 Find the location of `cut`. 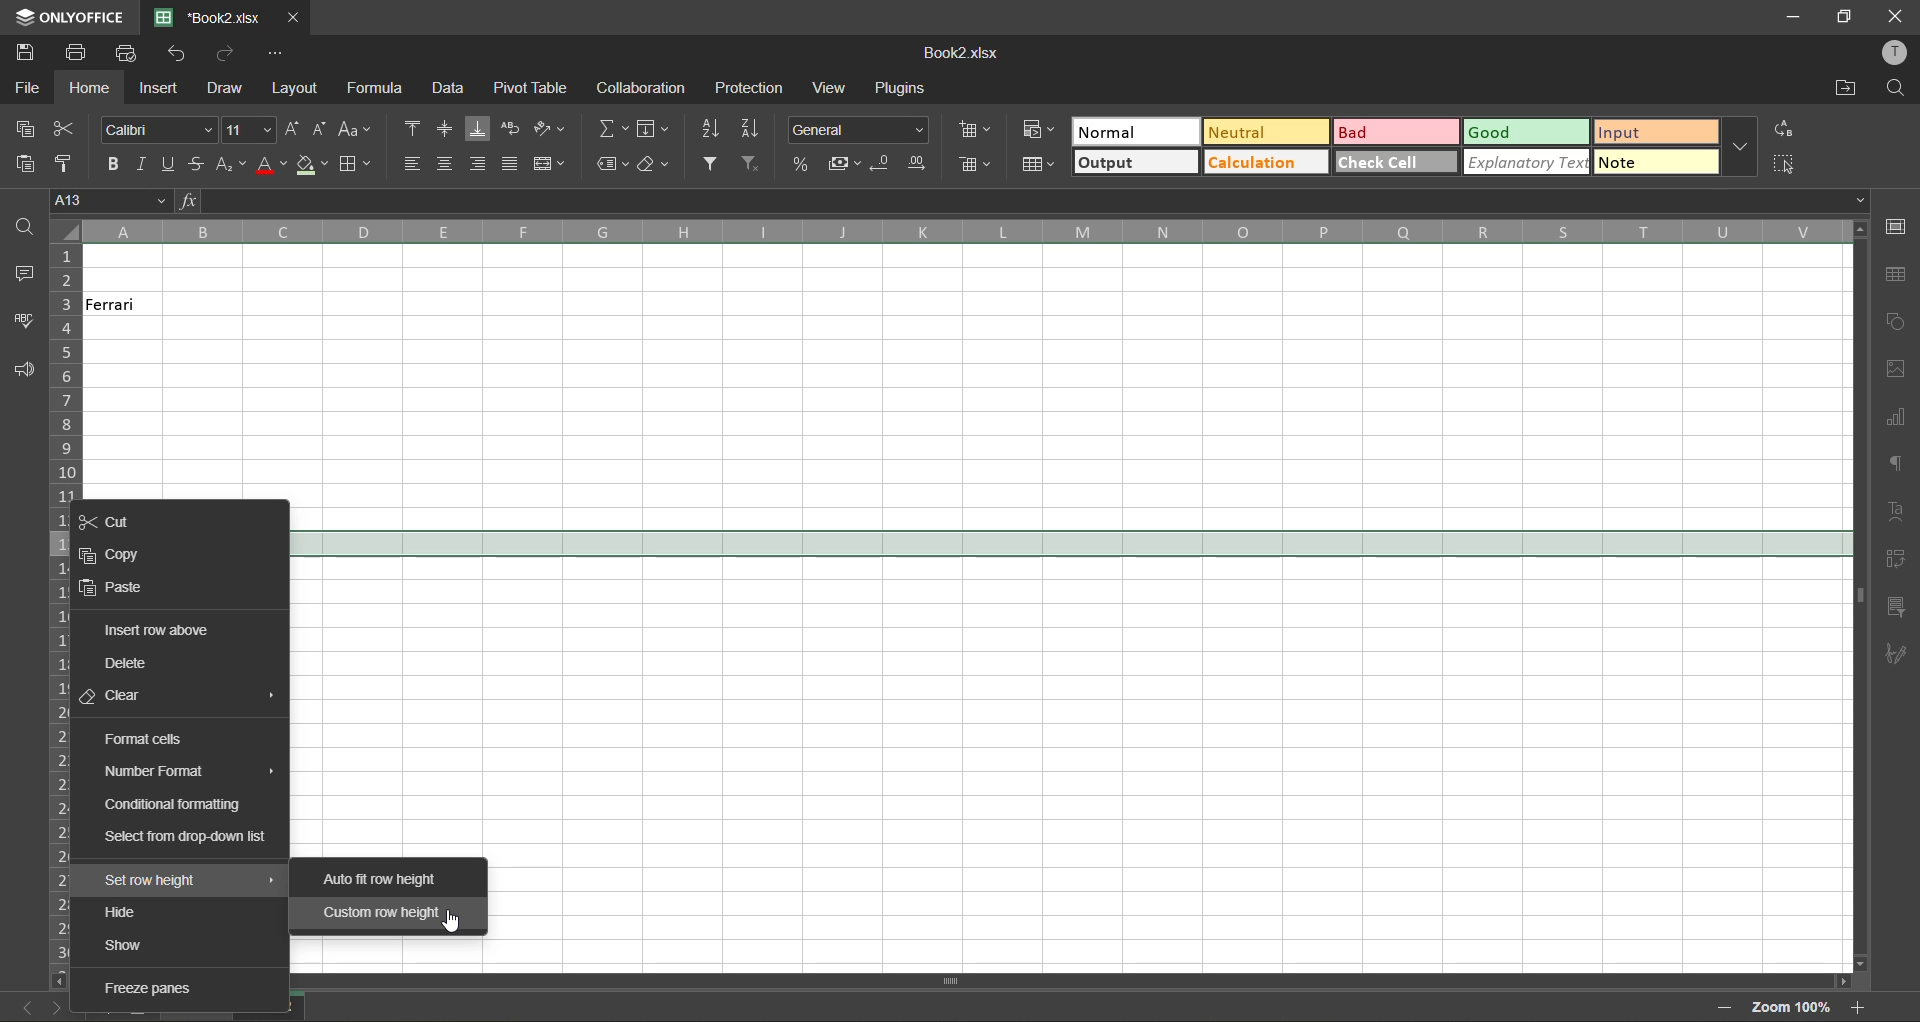

cut is located at coordinates (110, 521).